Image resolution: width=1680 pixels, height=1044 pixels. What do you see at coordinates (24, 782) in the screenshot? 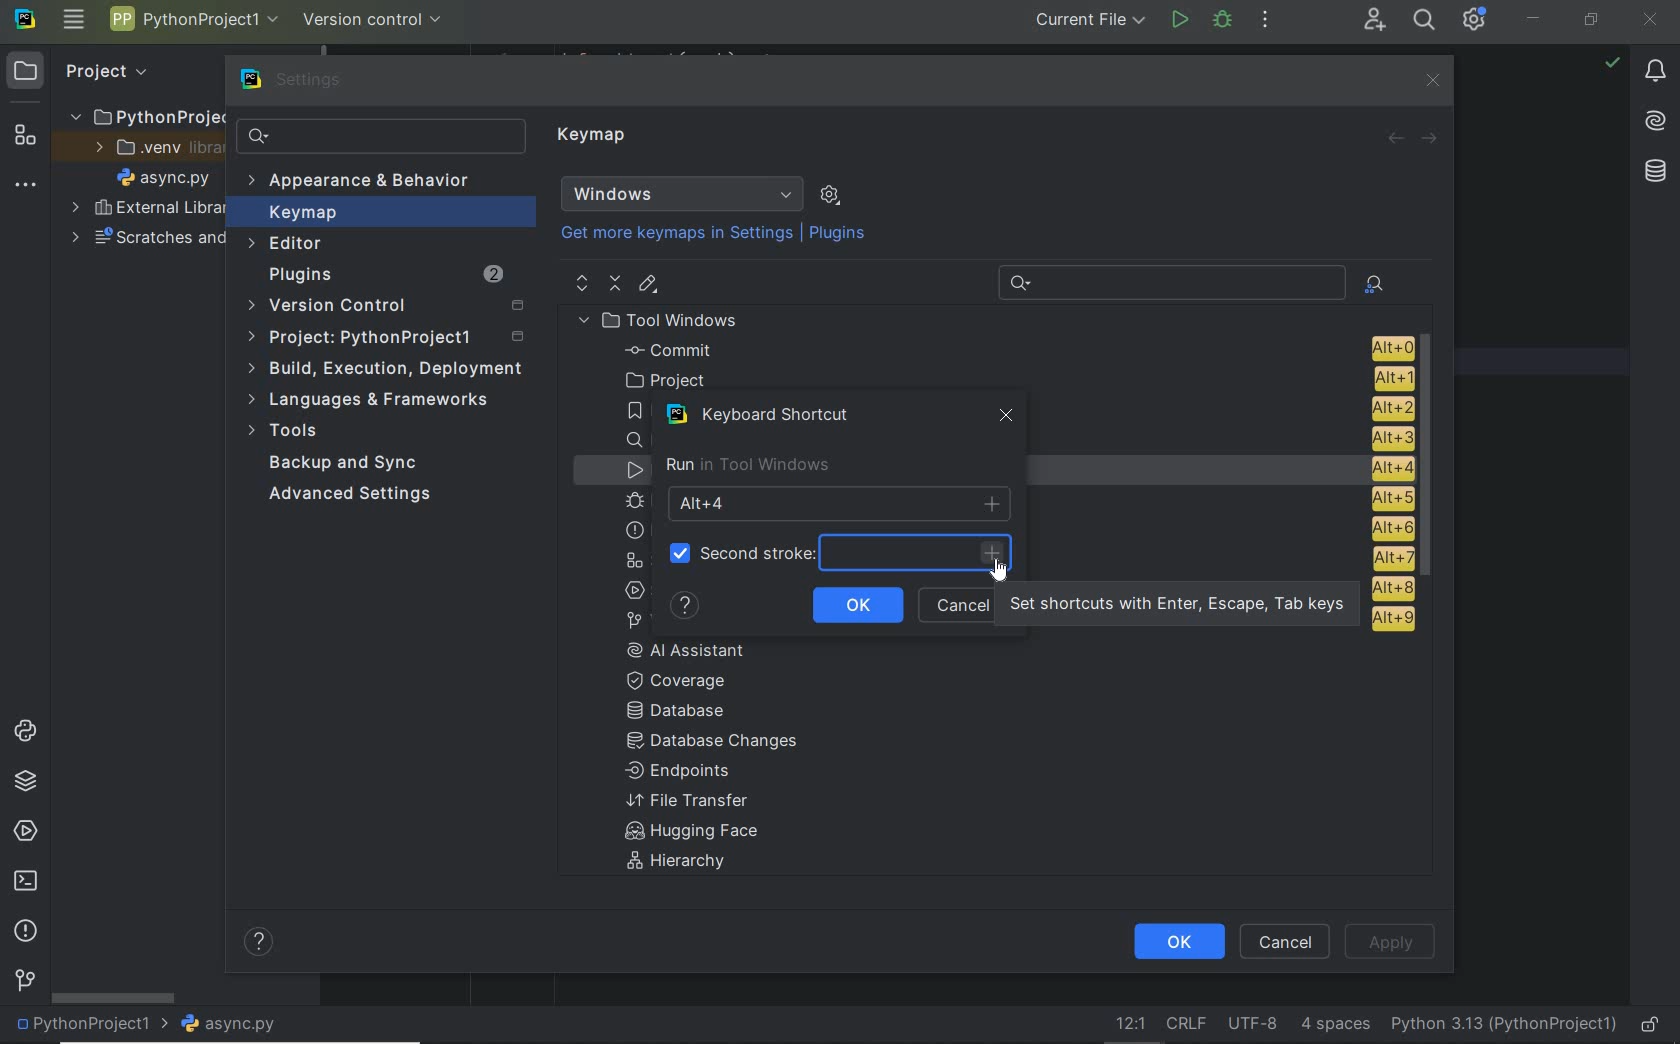
I see `python packages` at bounding box center [24, 782].